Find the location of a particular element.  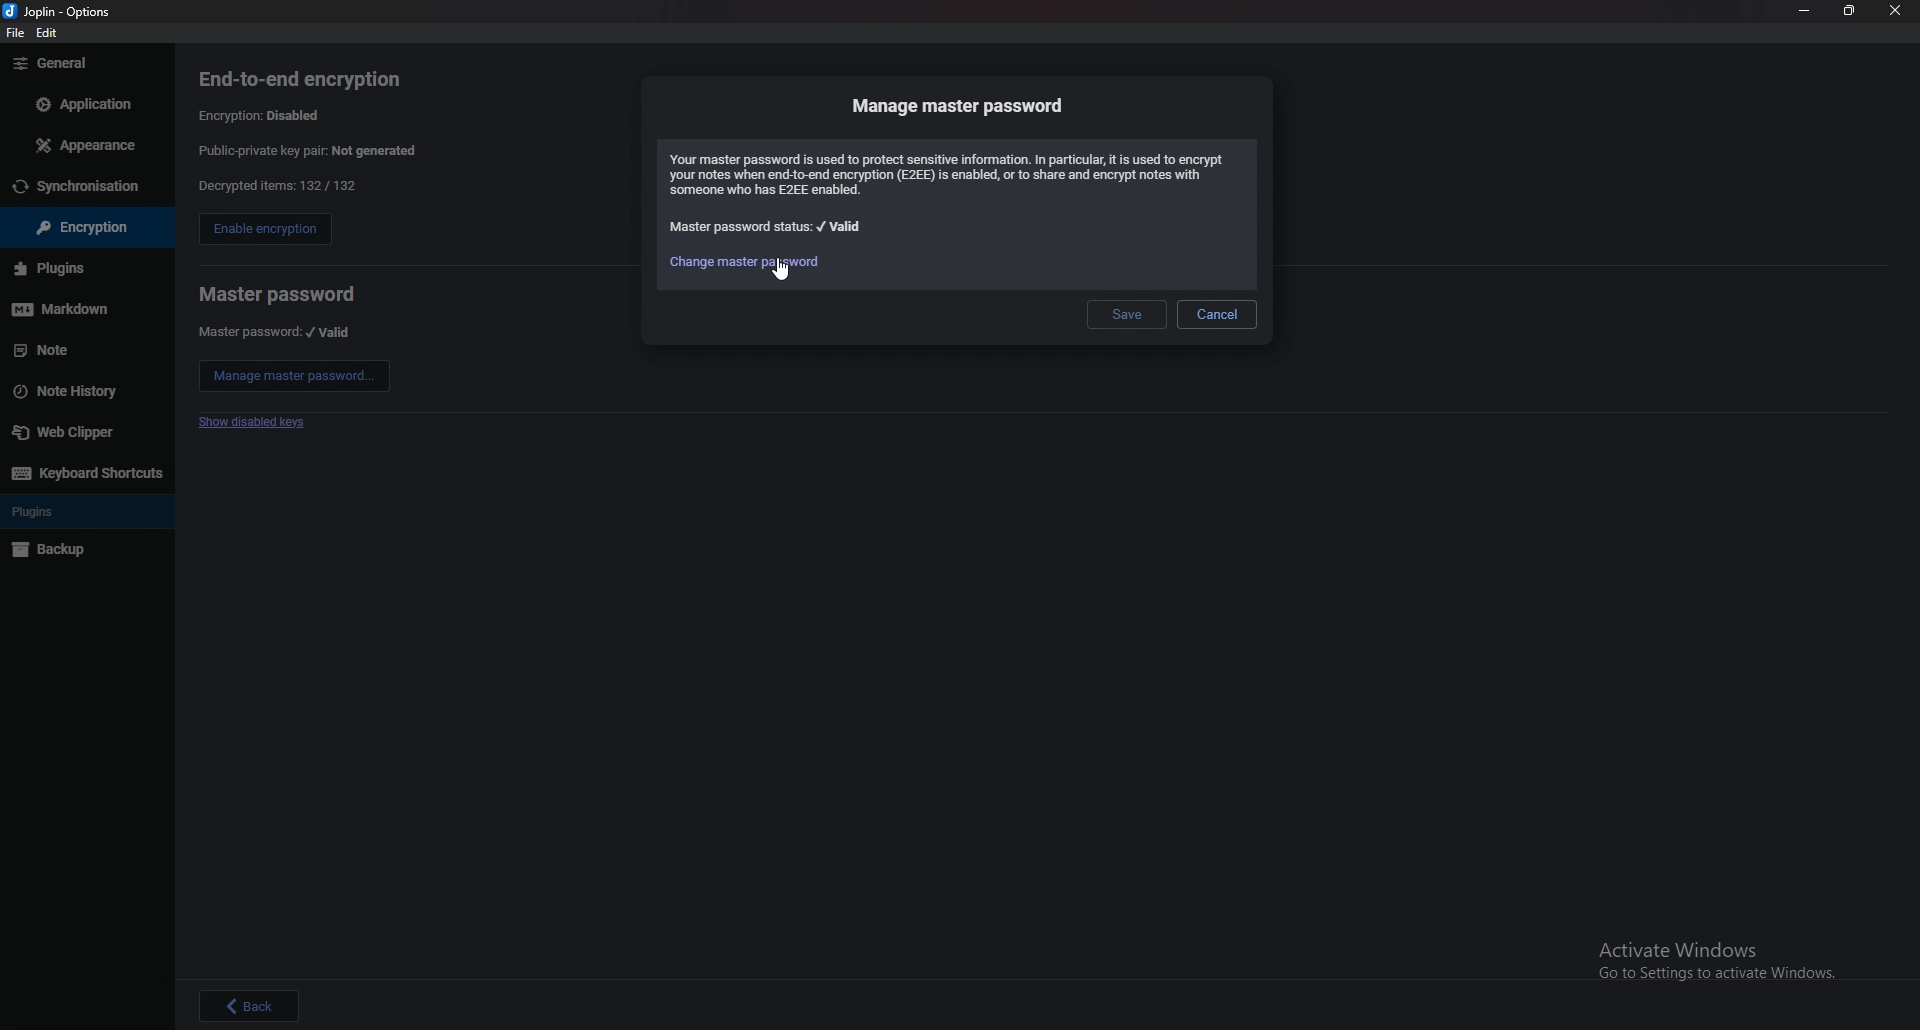

backup is located at coordinates (78, 551).